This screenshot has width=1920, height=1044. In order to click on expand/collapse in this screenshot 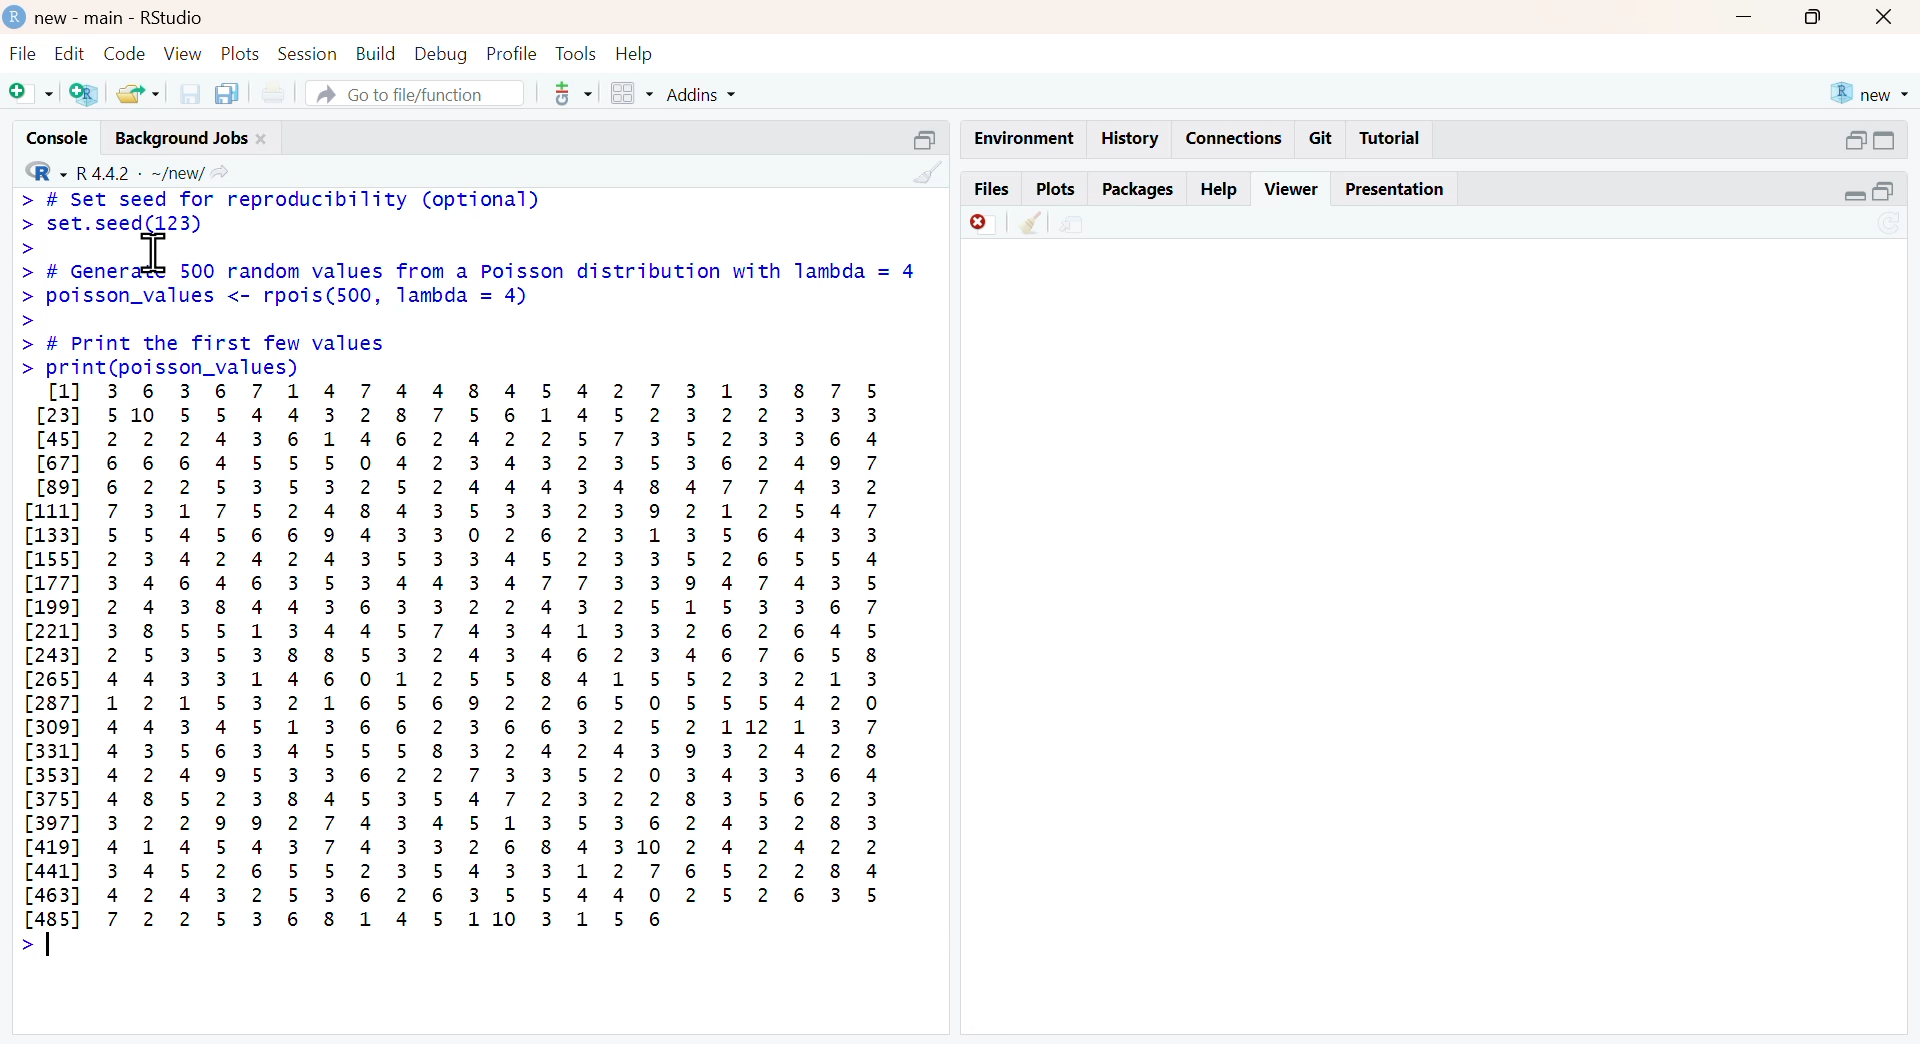, I will do `click(1854, 196)`.